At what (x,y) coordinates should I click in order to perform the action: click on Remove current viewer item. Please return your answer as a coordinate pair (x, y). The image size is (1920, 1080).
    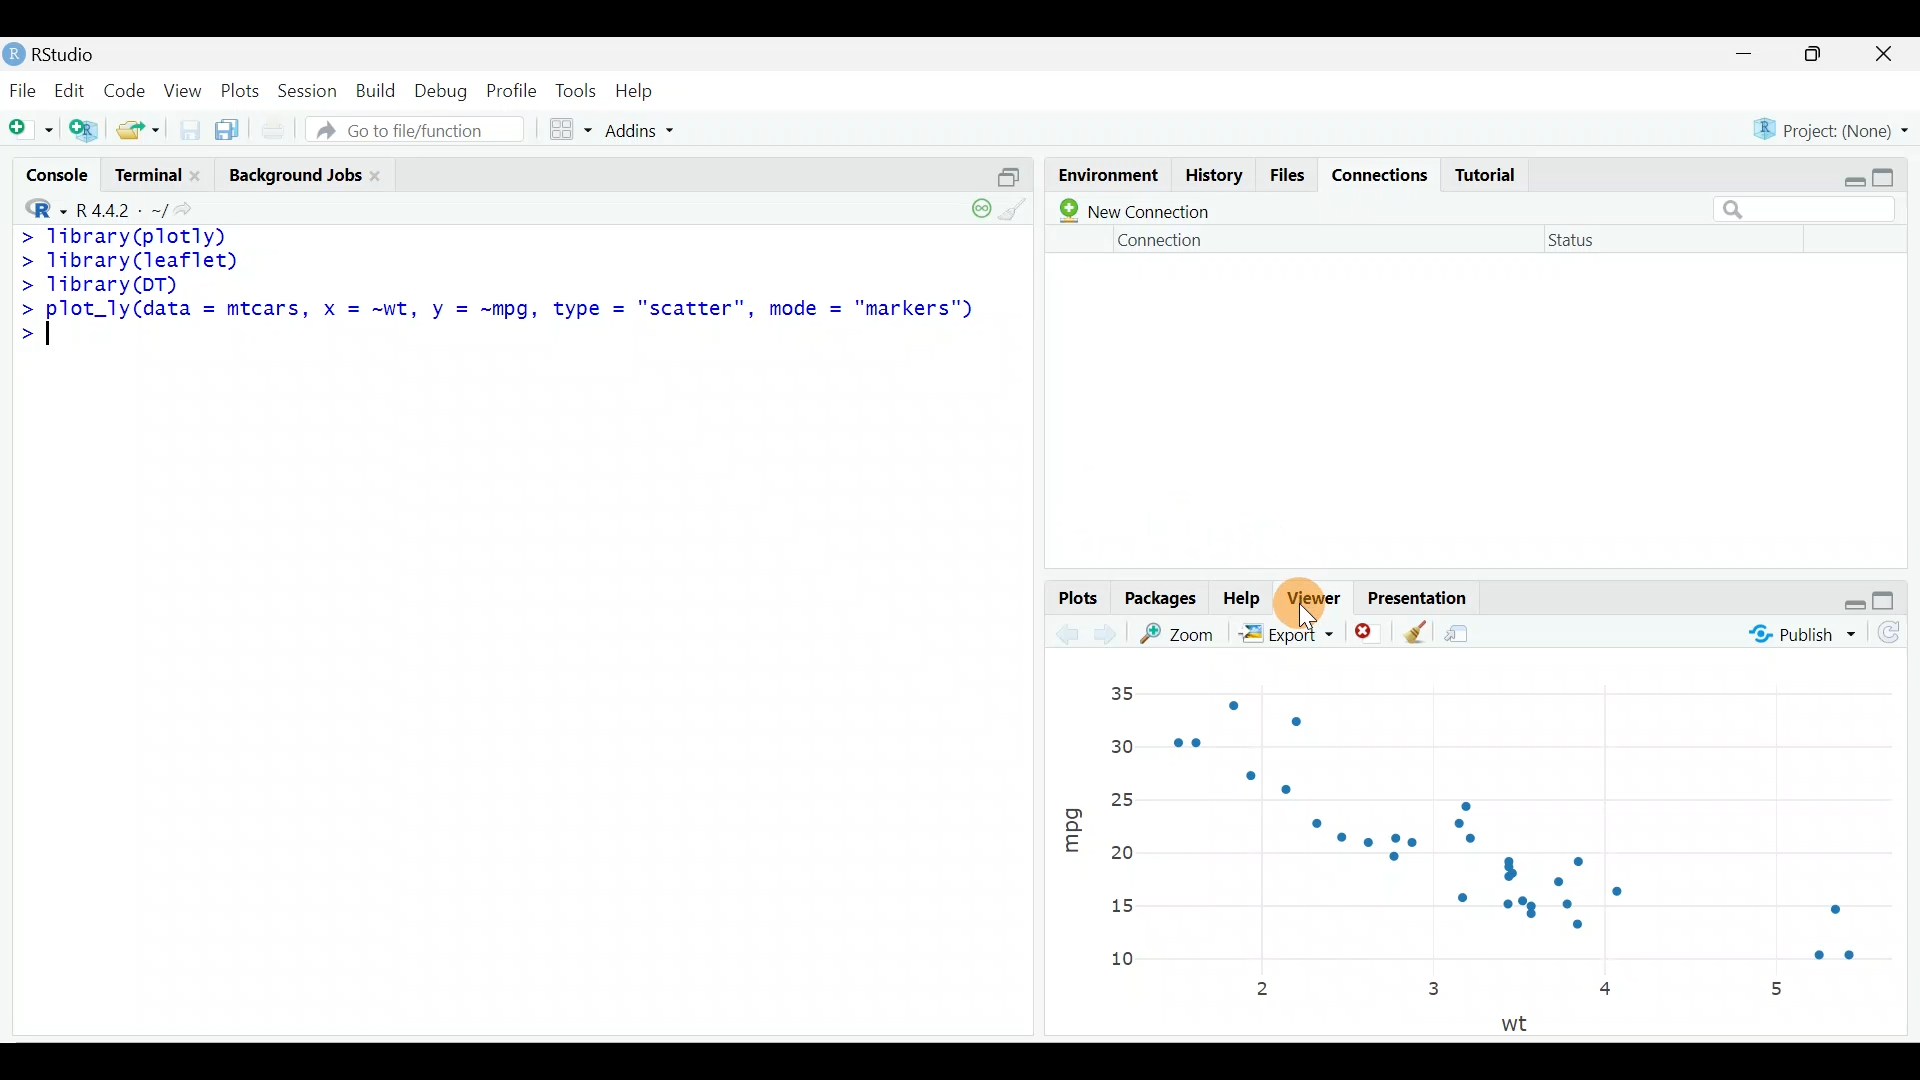
    Looking at the image, I should click on (1363, 632).